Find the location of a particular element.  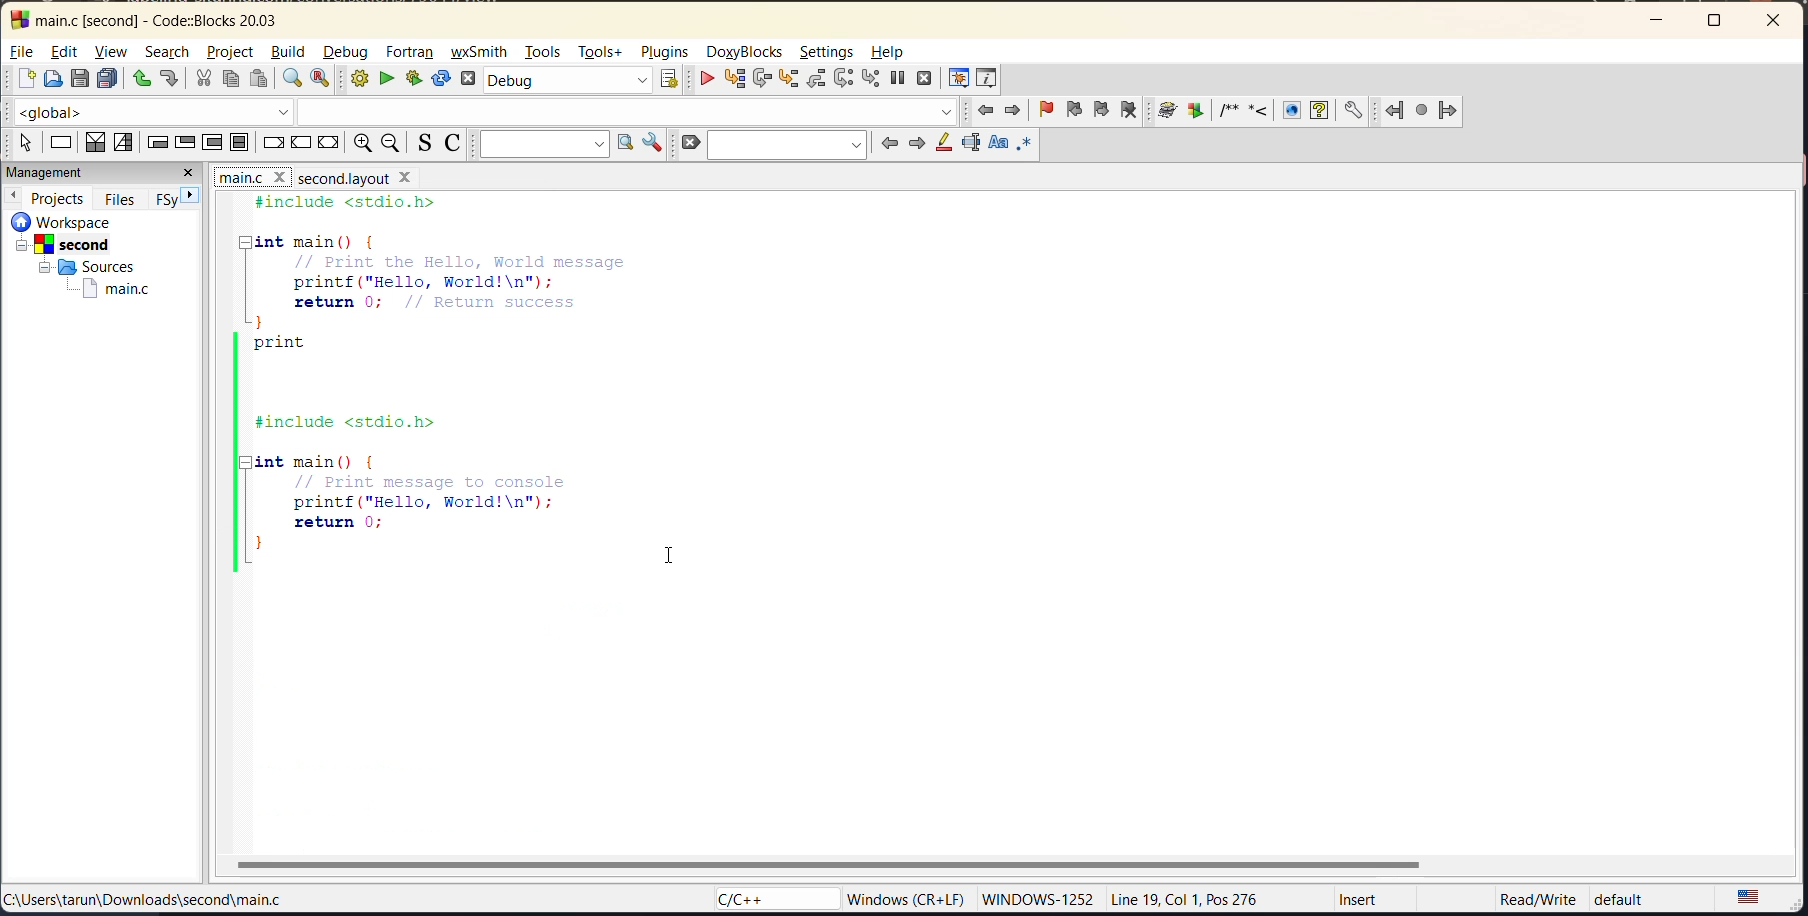

sources is located at coordinates (92, 267).